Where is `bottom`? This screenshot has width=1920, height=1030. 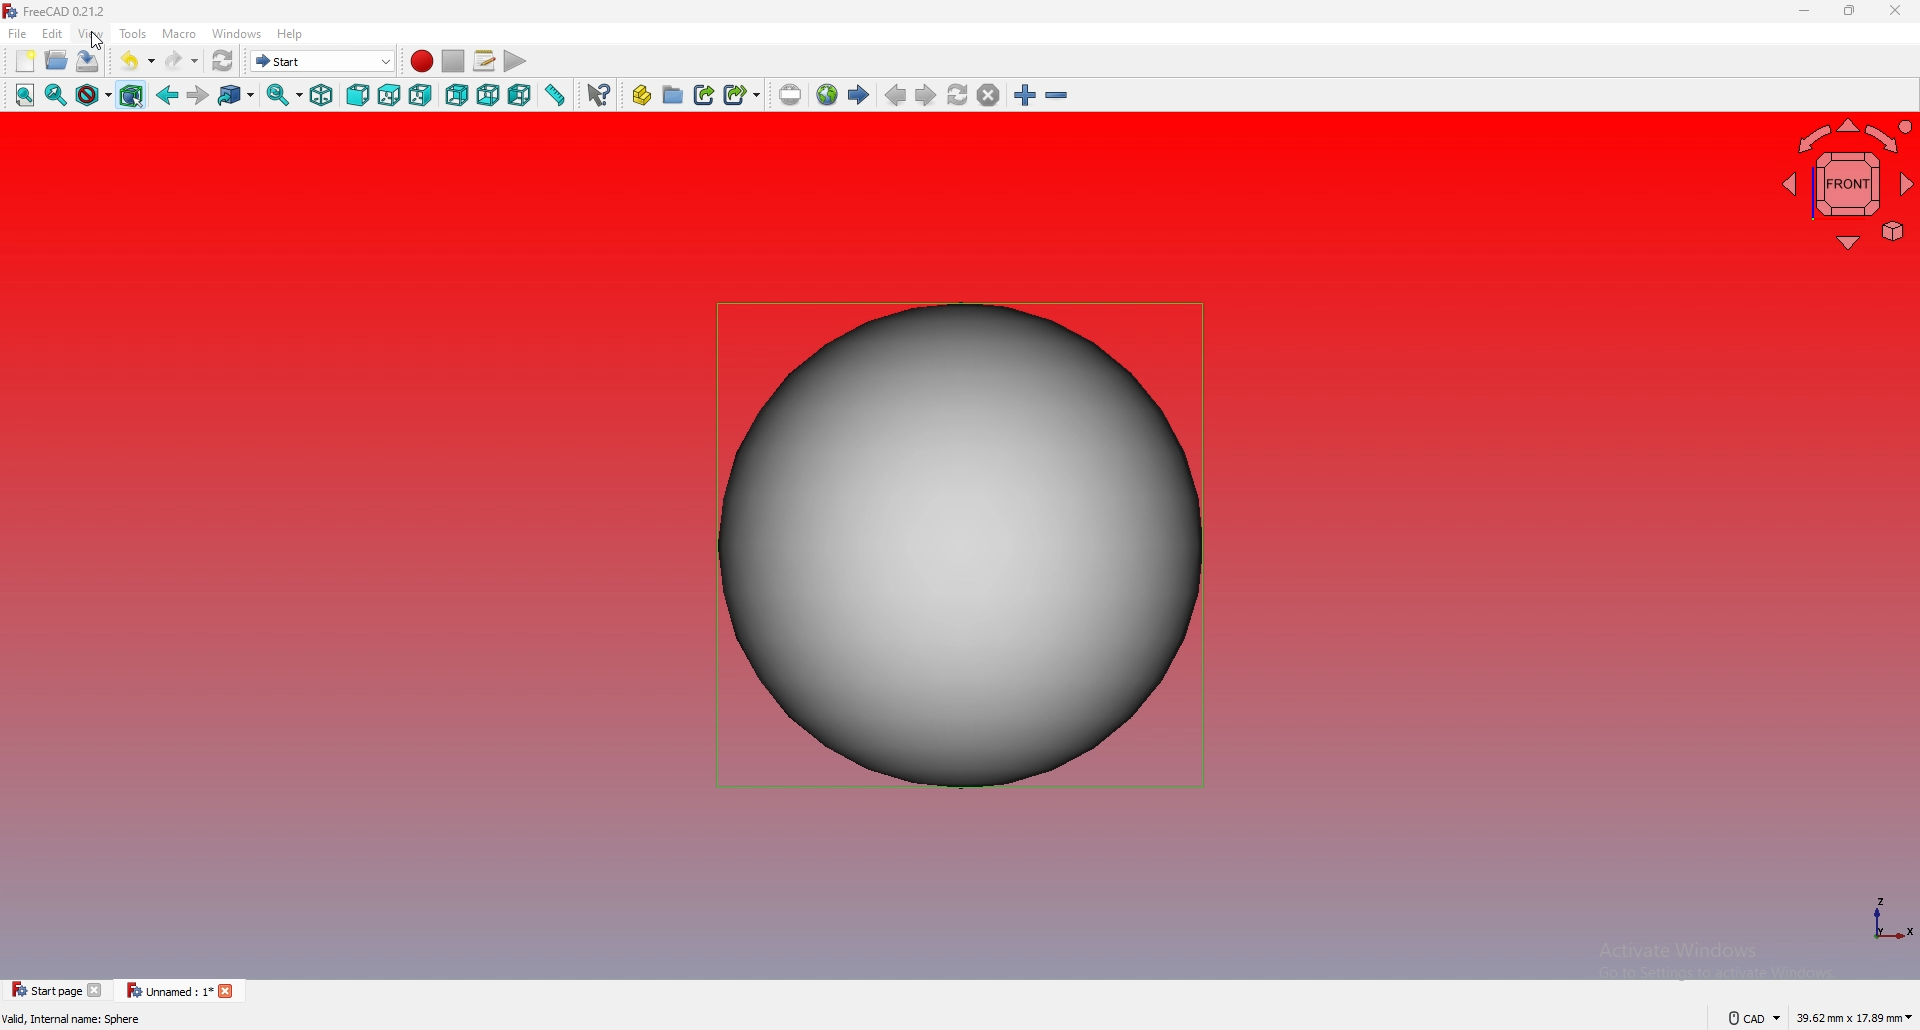 bottom is located at coordinates (489, 95).